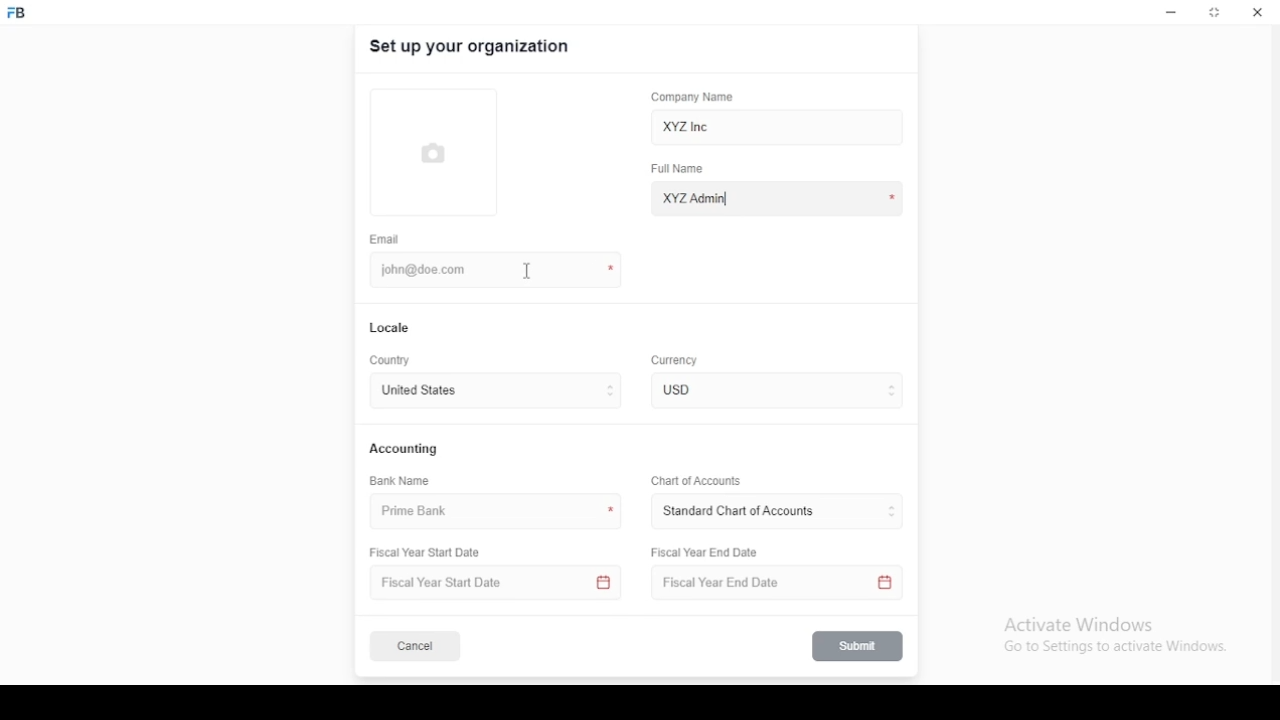  Describe the element at coordinates (391, 328) in the screenshot. I see `locale` at that location.